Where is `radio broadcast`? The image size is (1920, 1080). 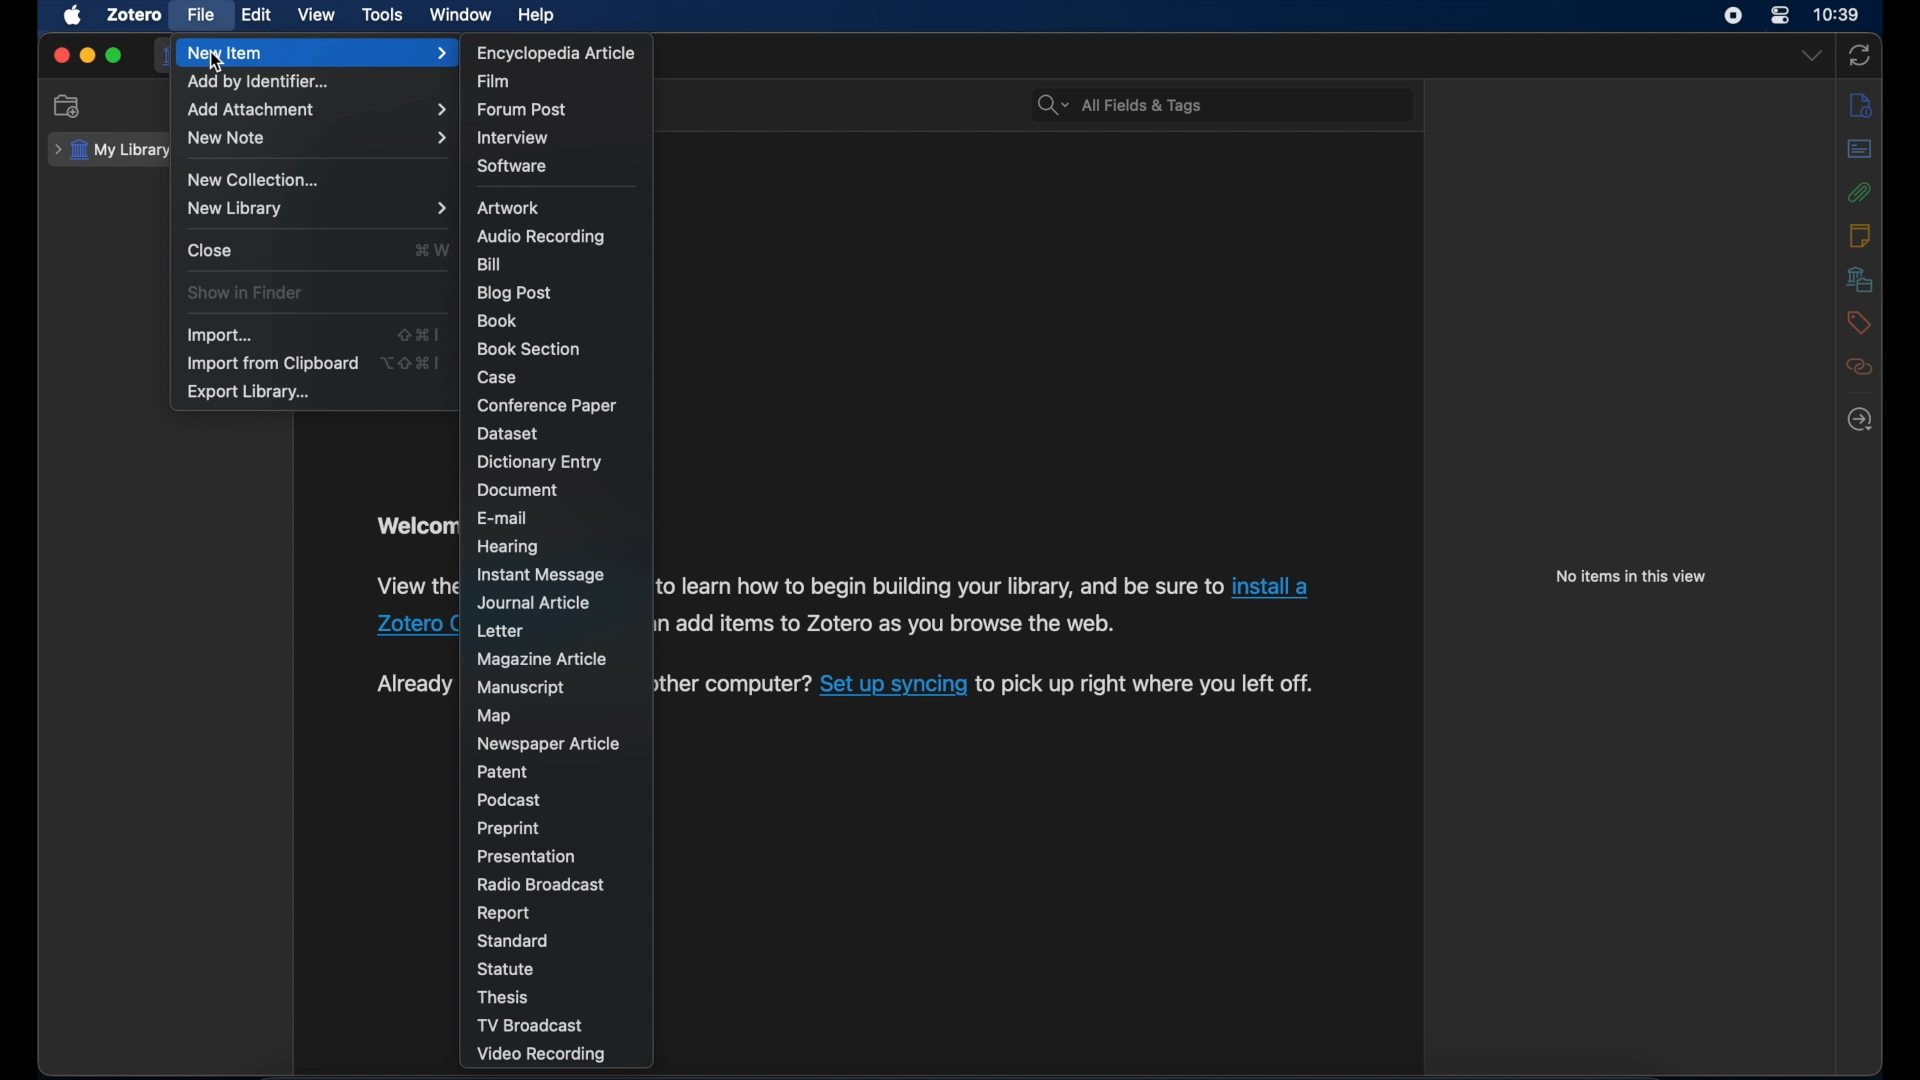
radio broadcast is located at coordinates (542, 885).